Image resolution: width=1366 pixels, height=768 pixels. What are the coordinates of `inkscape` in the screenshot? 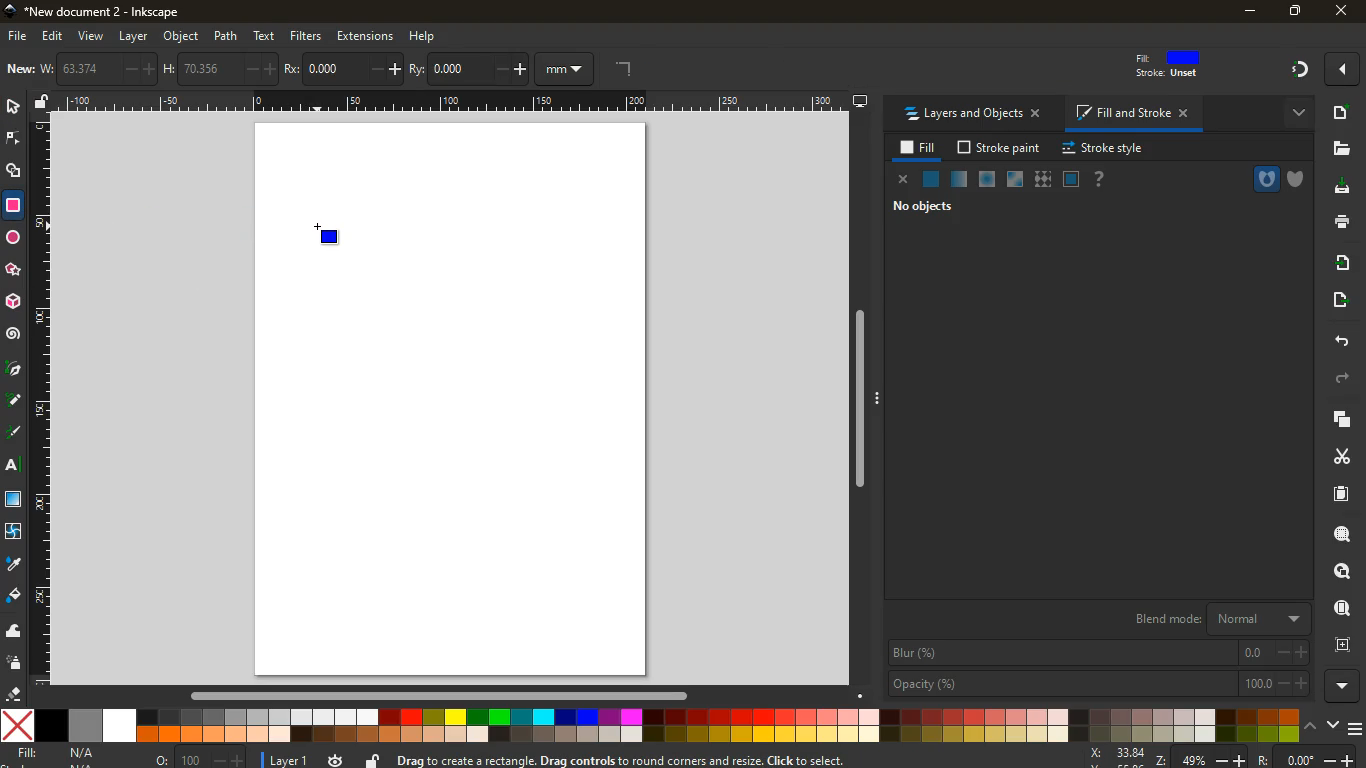 It's located at (96, 10).